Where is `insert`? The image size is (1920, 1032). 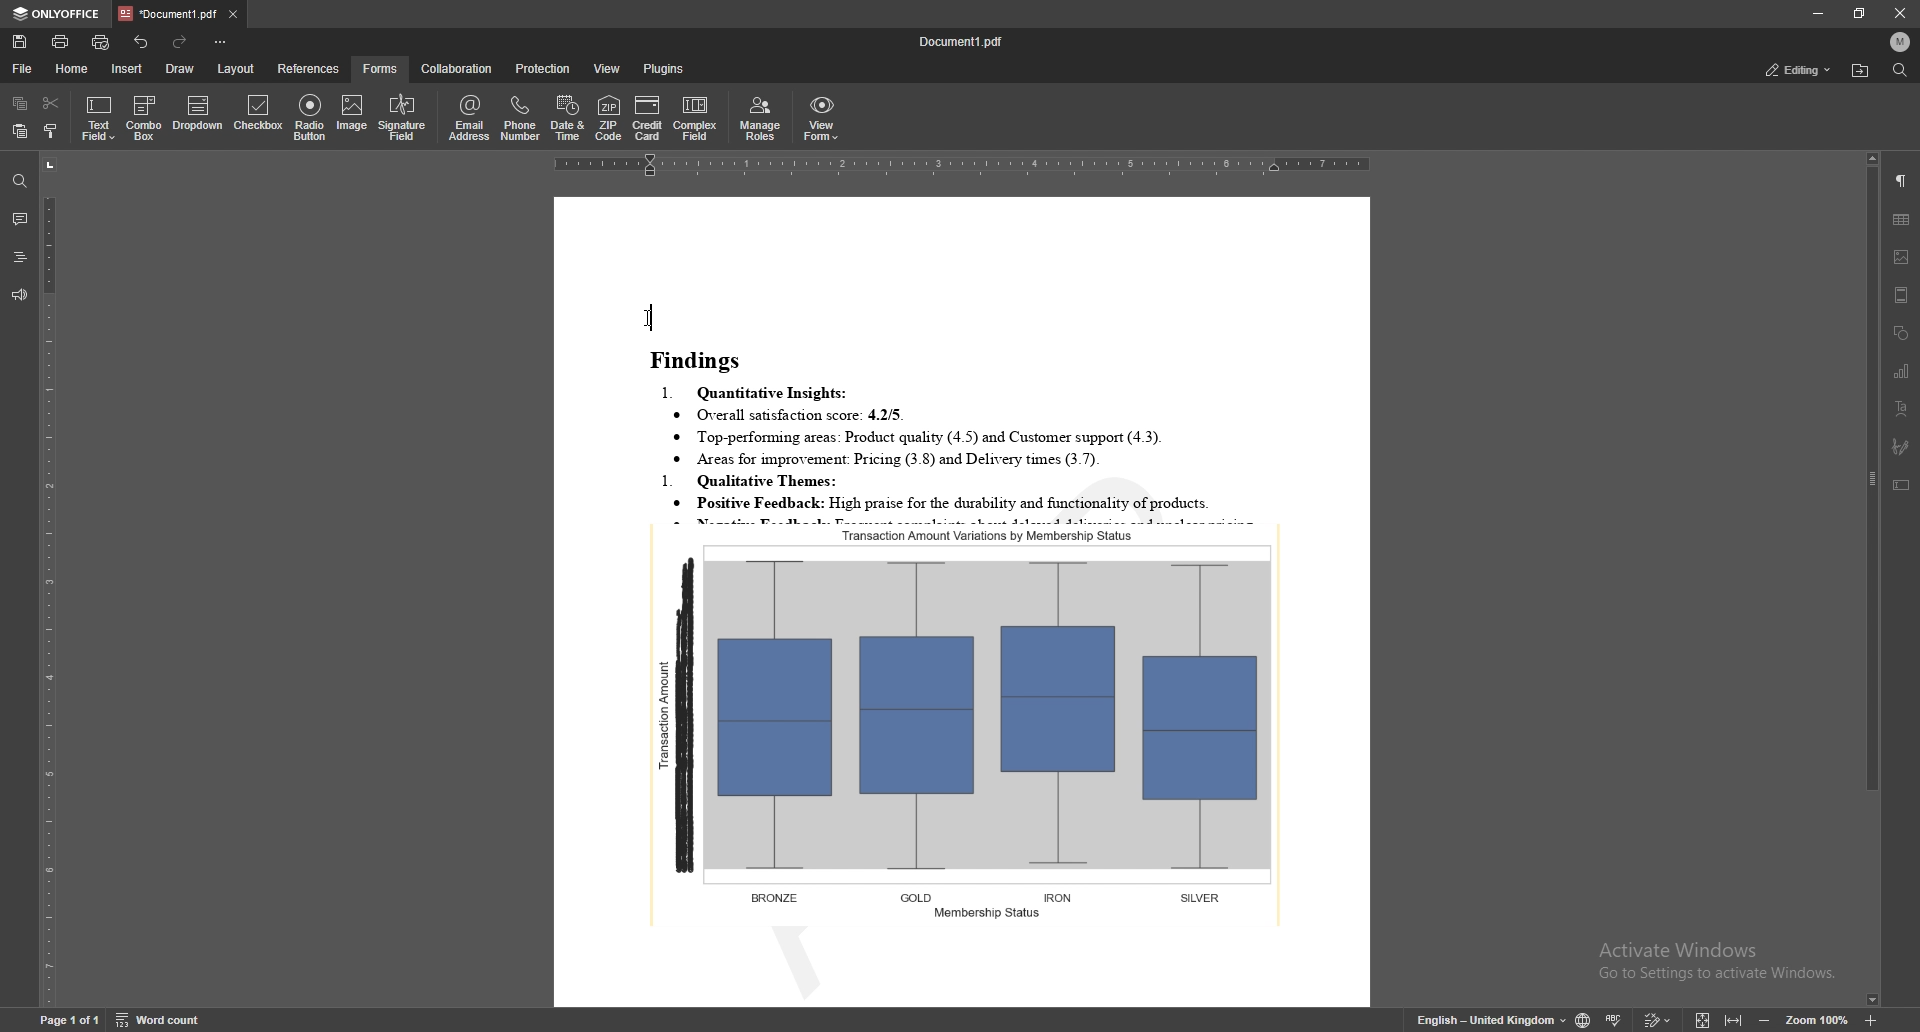 insert is located at coordinates (126, 68).